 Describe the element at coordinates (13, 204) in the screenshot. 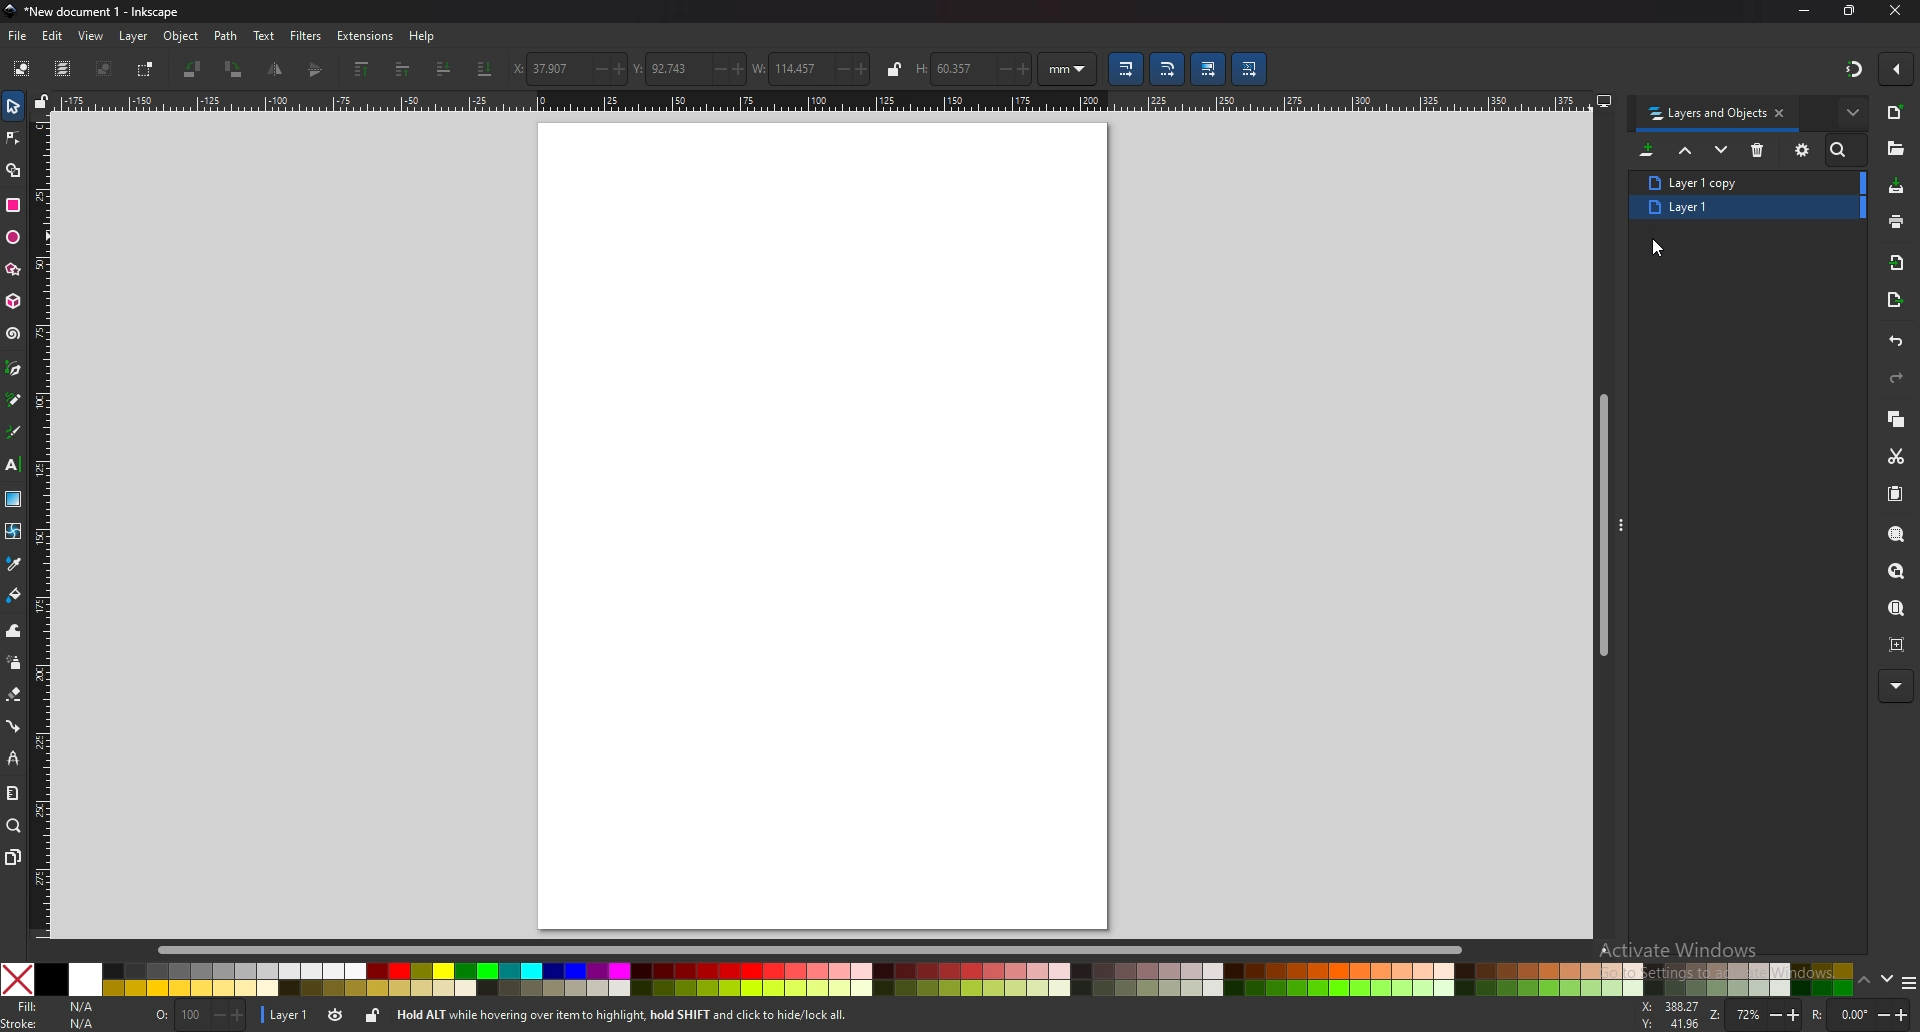

I see `rectangle` at that location.